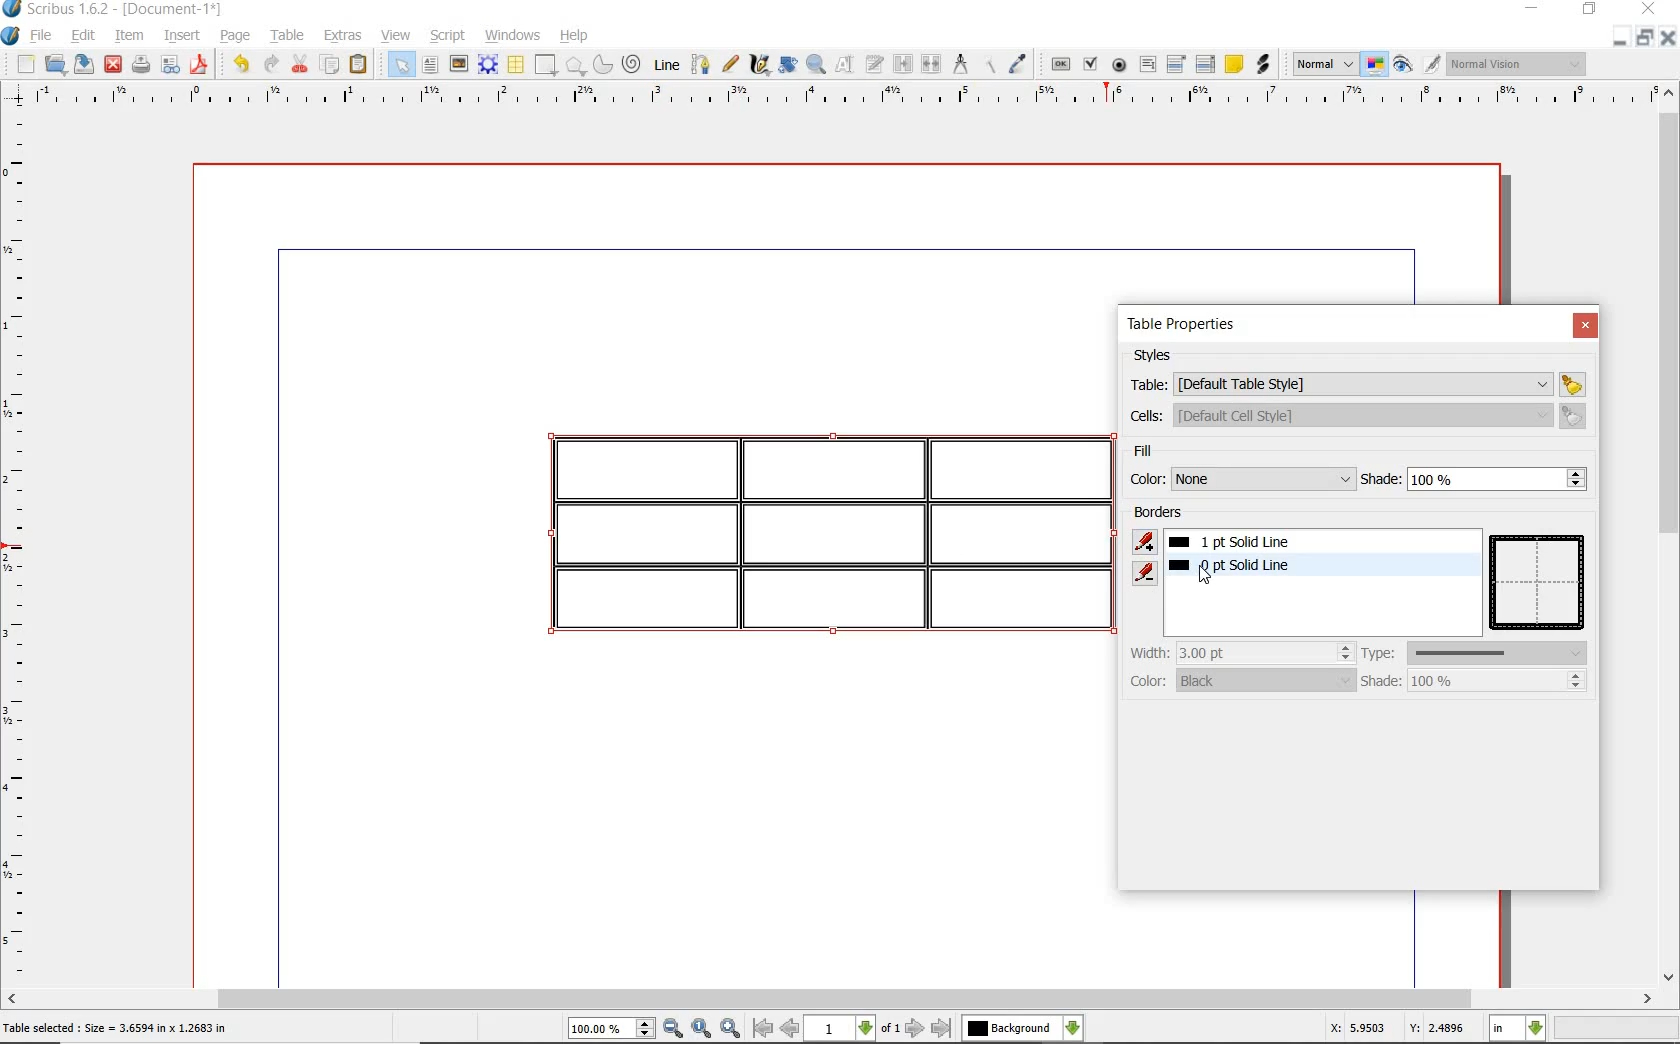 The height and width of the screenshot is (1044, 1680). What do you see at coordinates (1240, 542) in the screenshot?
I see `1pt solid line` at bounding box center [1240, 542].